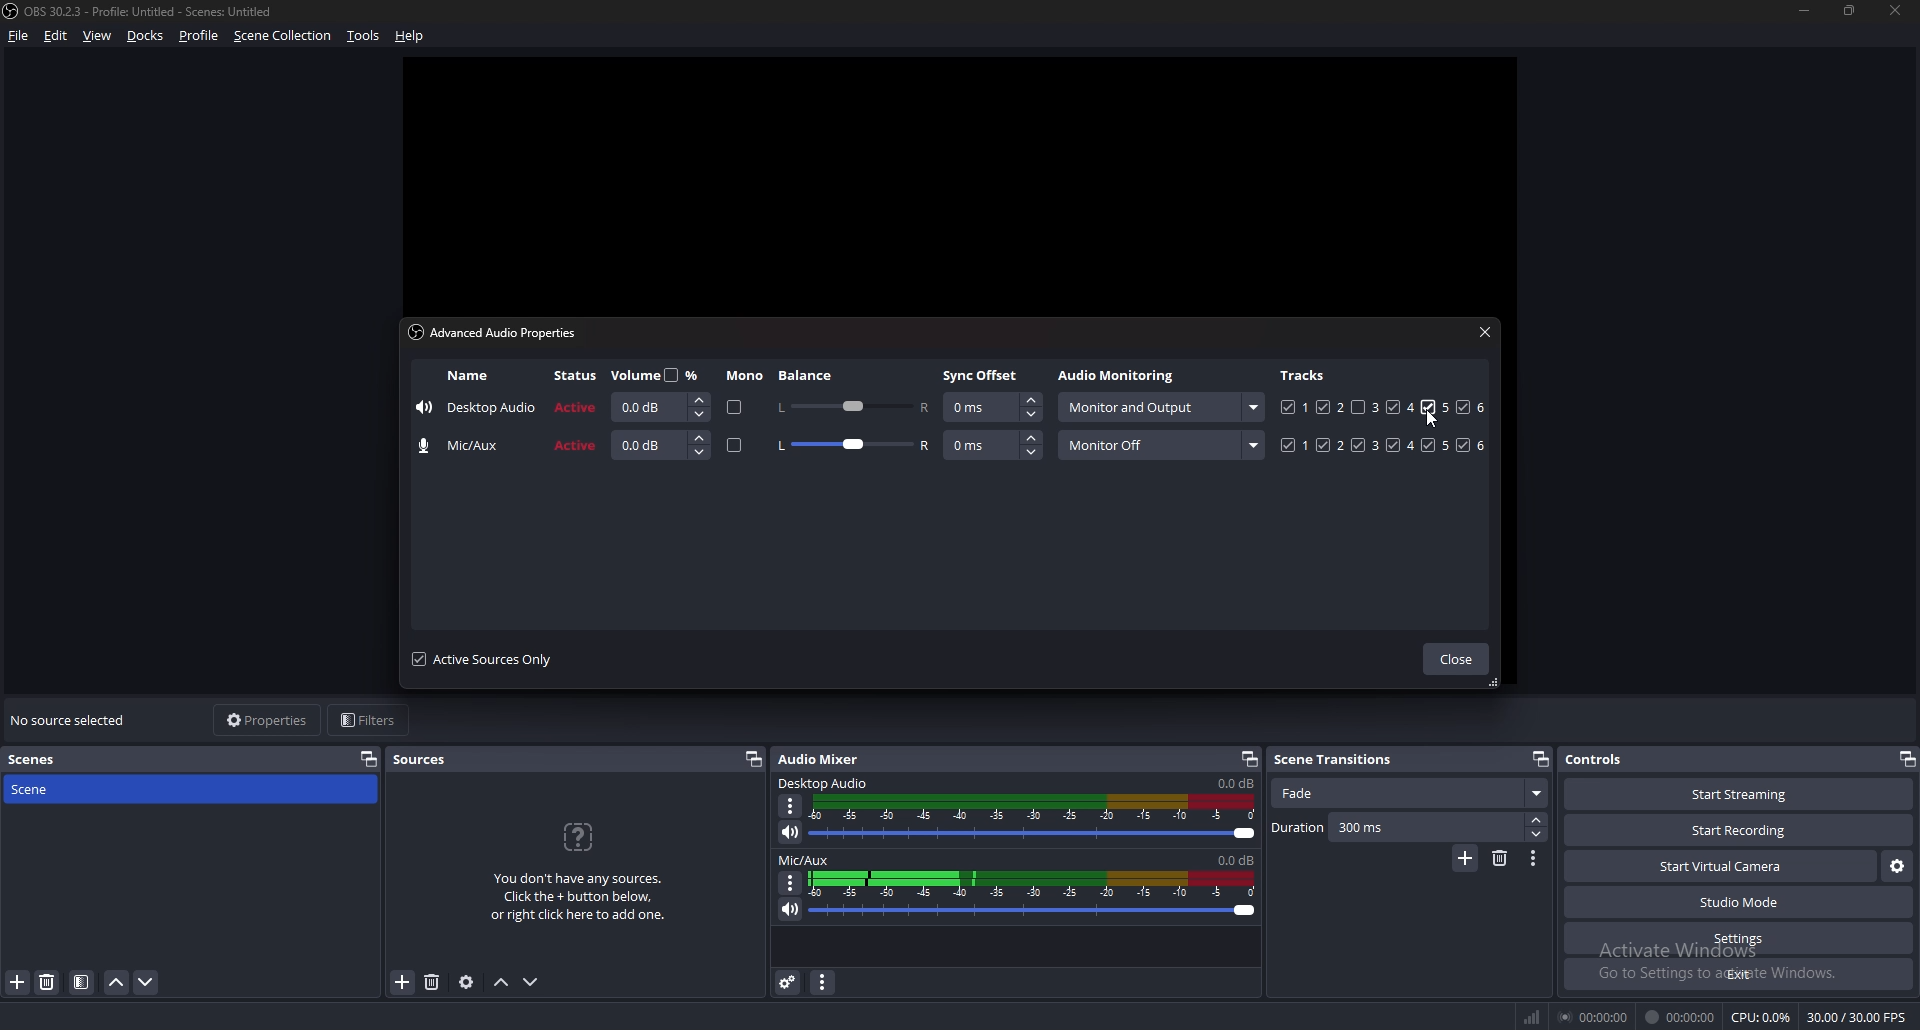 Image resolution: width=1920 pixels, height=1030 pixels. I want to click on tools, so click(362, 37).